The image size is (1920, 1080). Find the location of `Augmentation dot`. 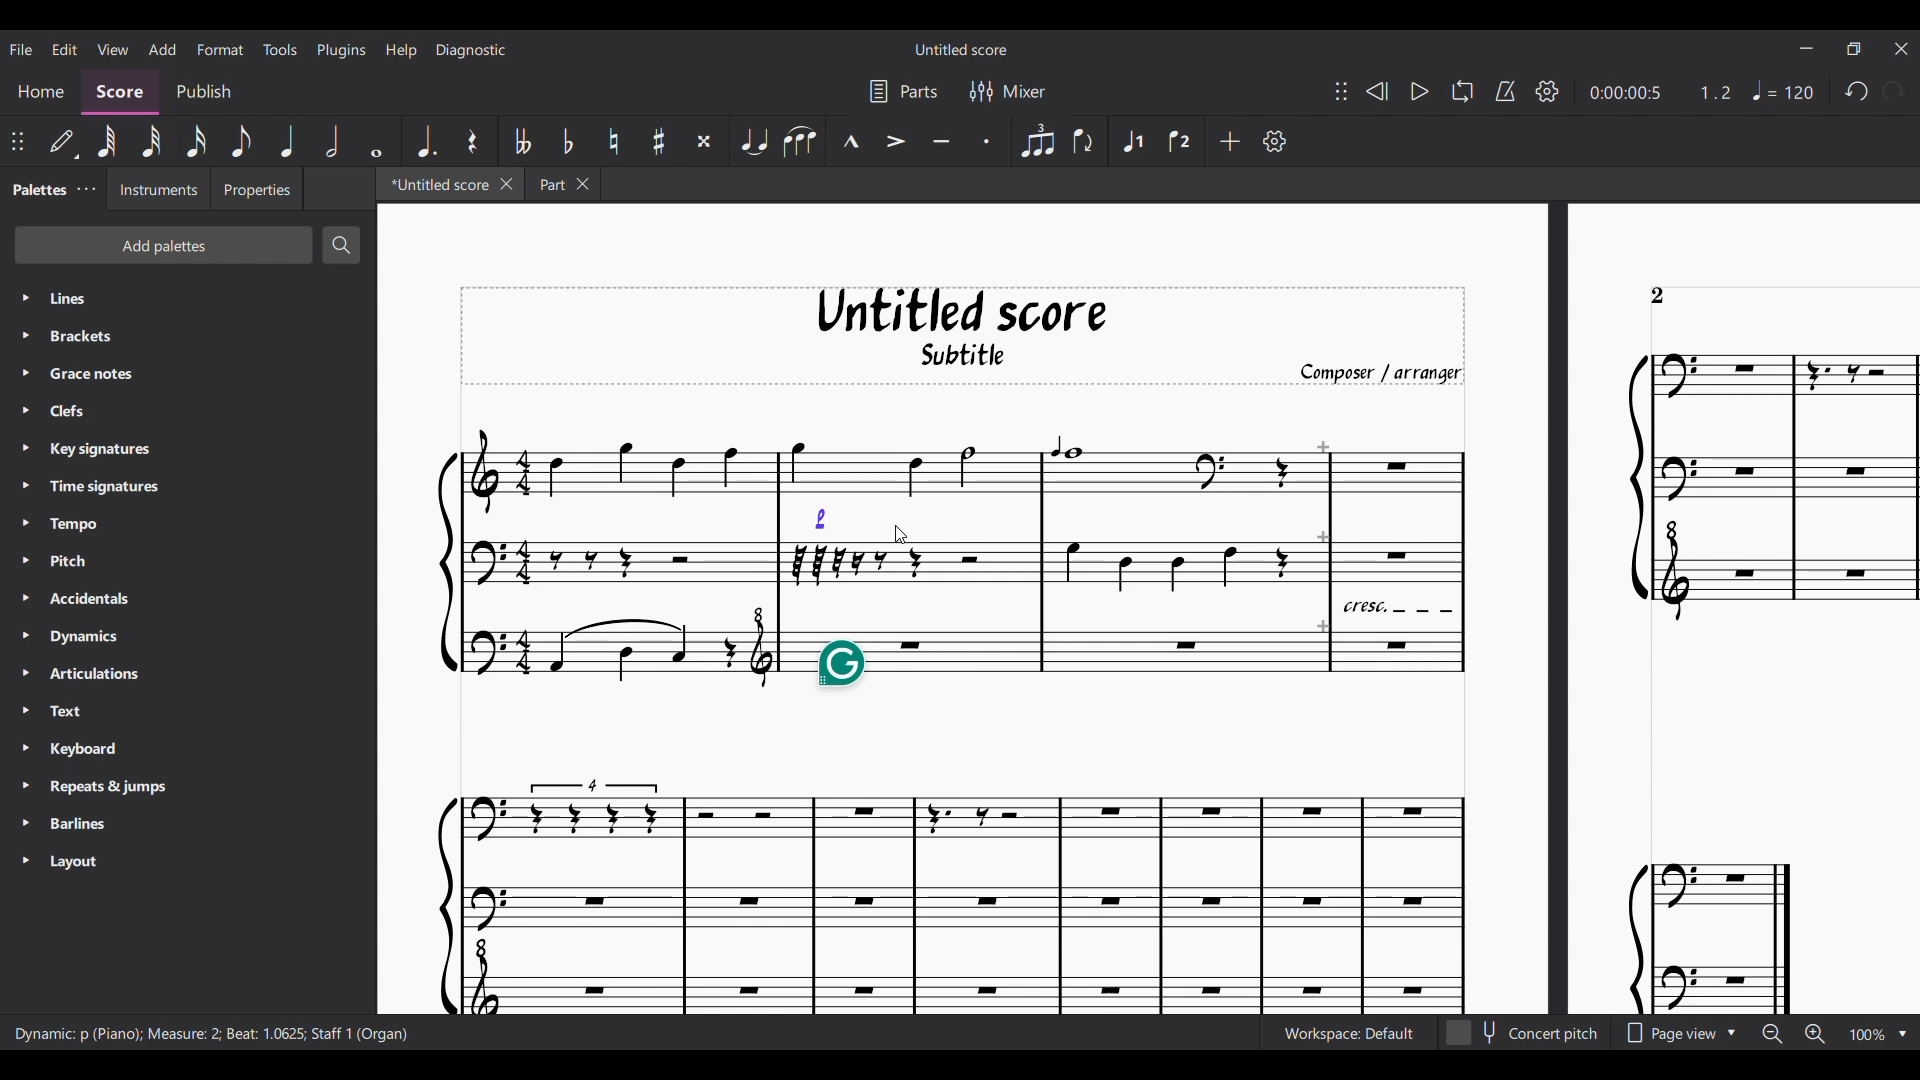

Augmentation dot is located at coordinates (424, 140).